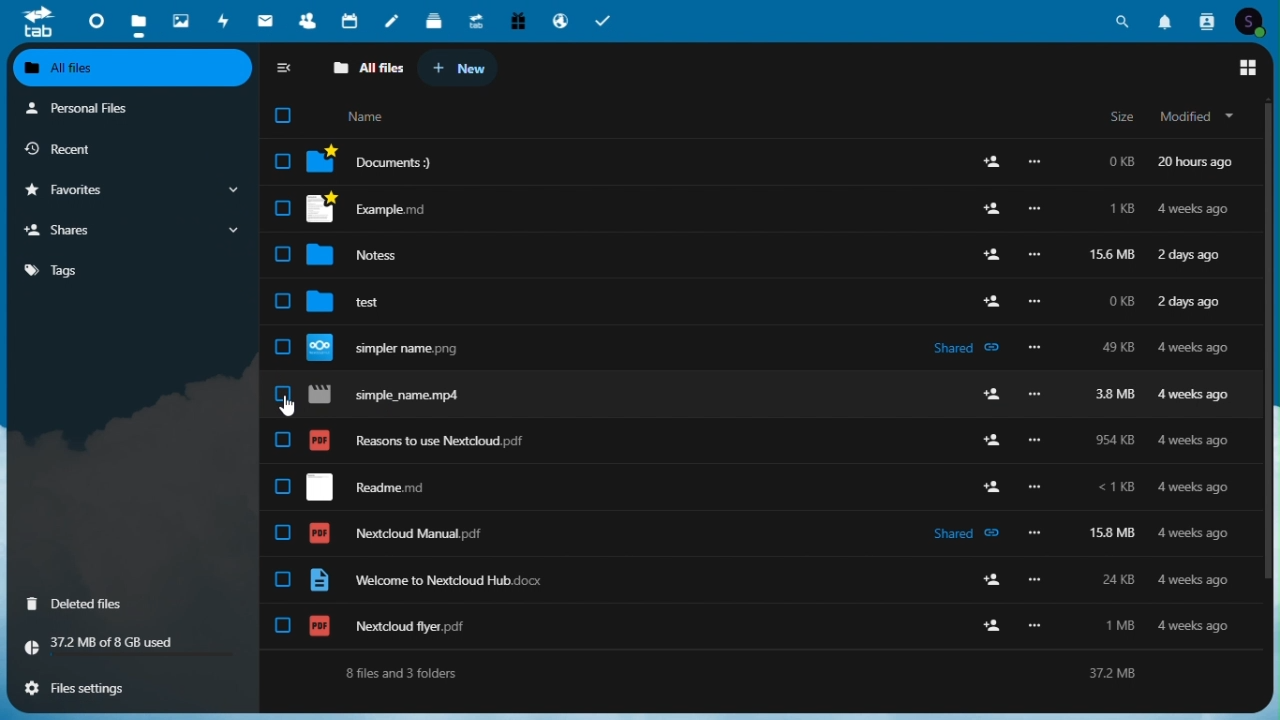 The image size is (1280, 720). I want to click on Mail, so click(268, 20).